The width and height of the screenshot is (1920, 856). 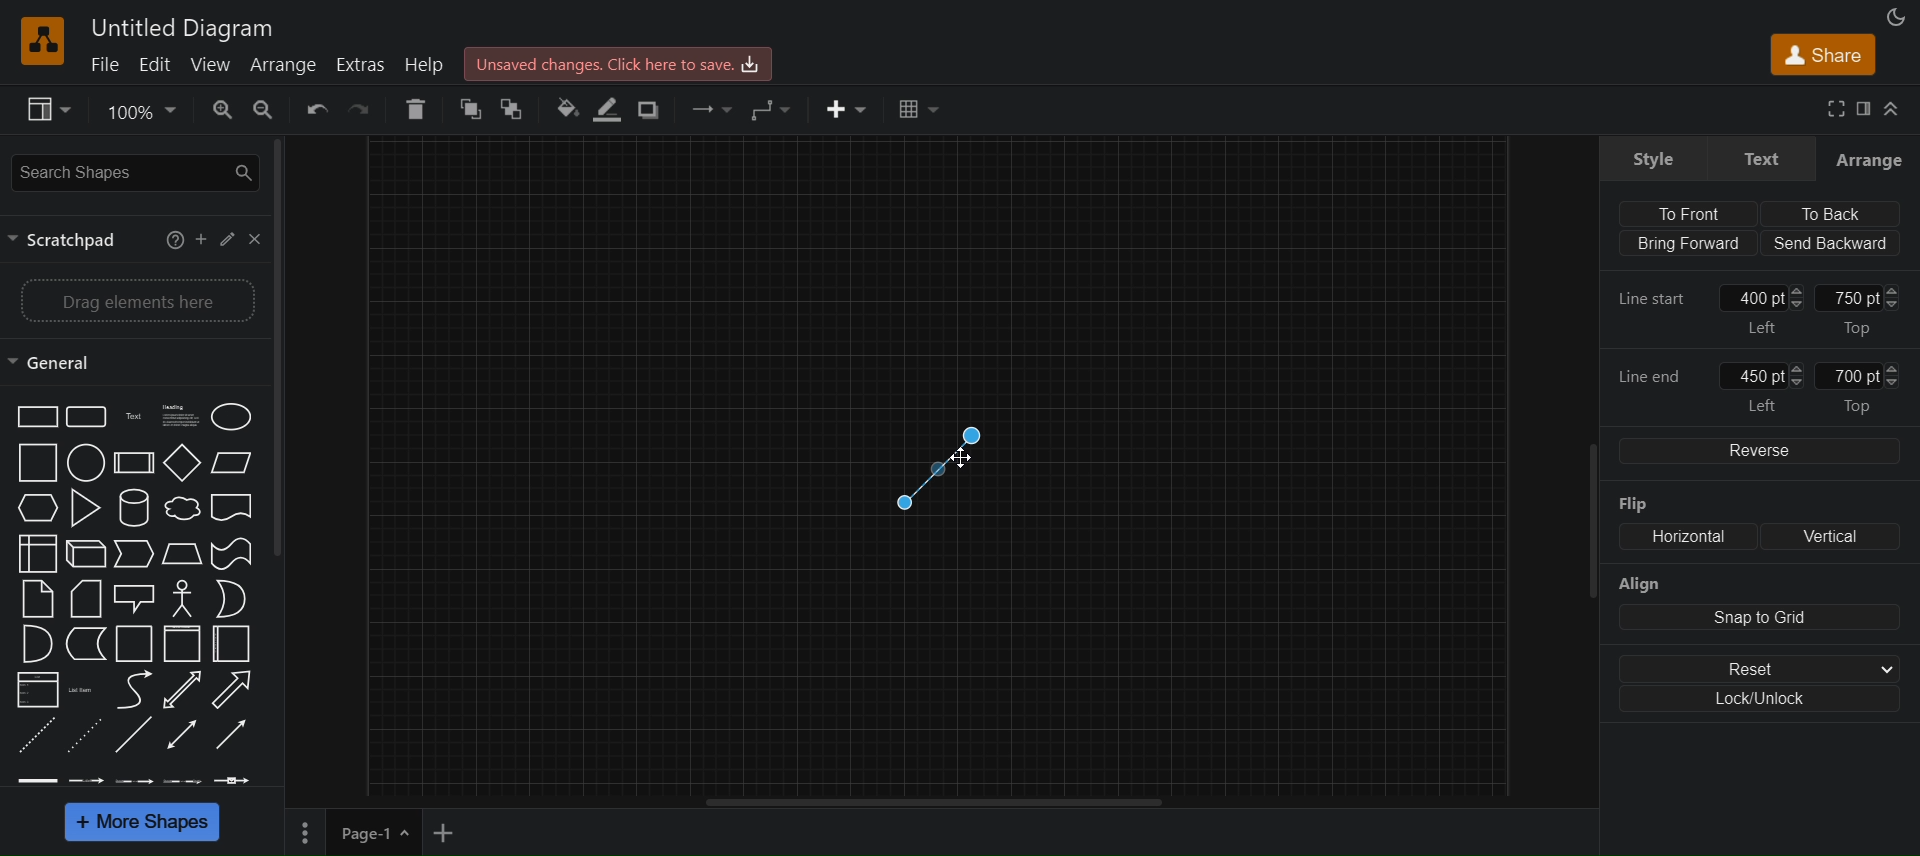 What do you see at coordinates (1683, 211) in the screenshot?
I see `to front` at bounding box center [1683, 211].